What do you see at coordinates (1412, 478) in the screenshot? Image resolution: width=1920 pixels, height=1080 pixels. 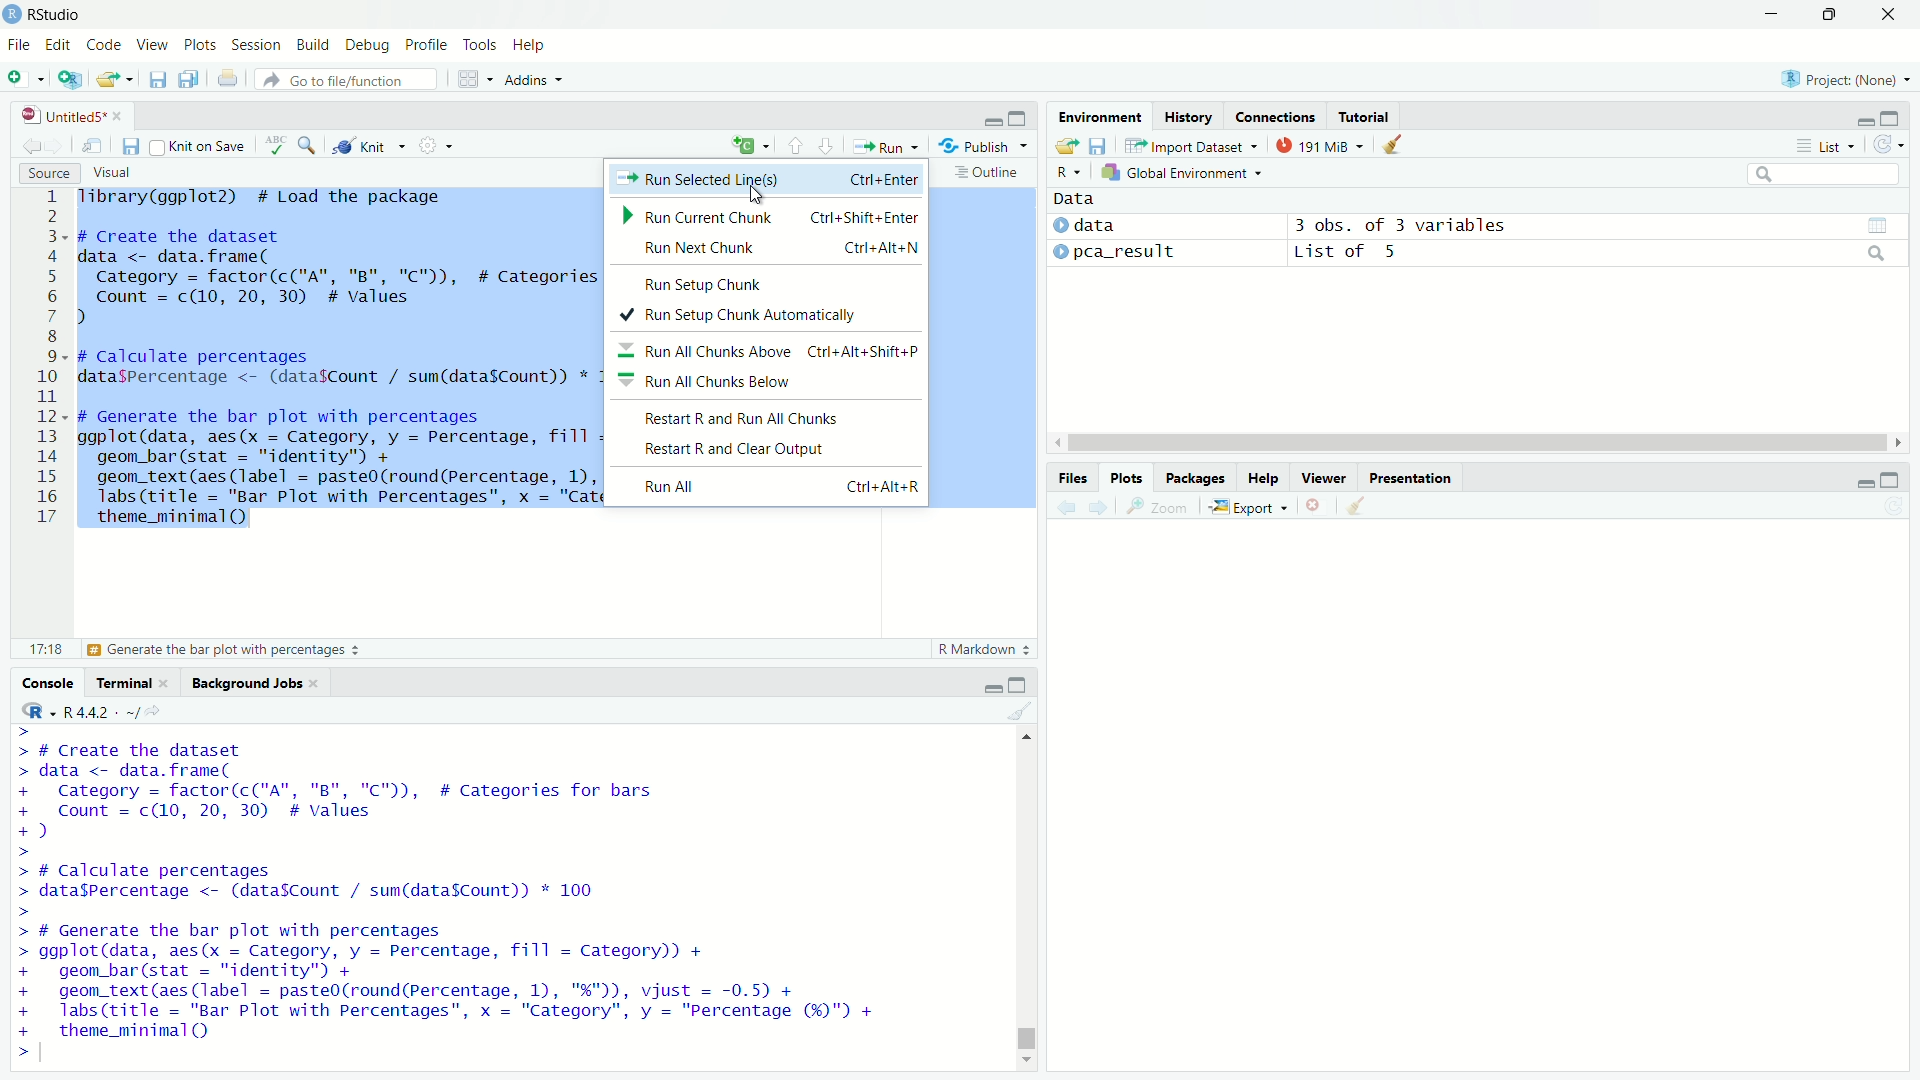 I see `presentation` at bounding box center [1412, 478].